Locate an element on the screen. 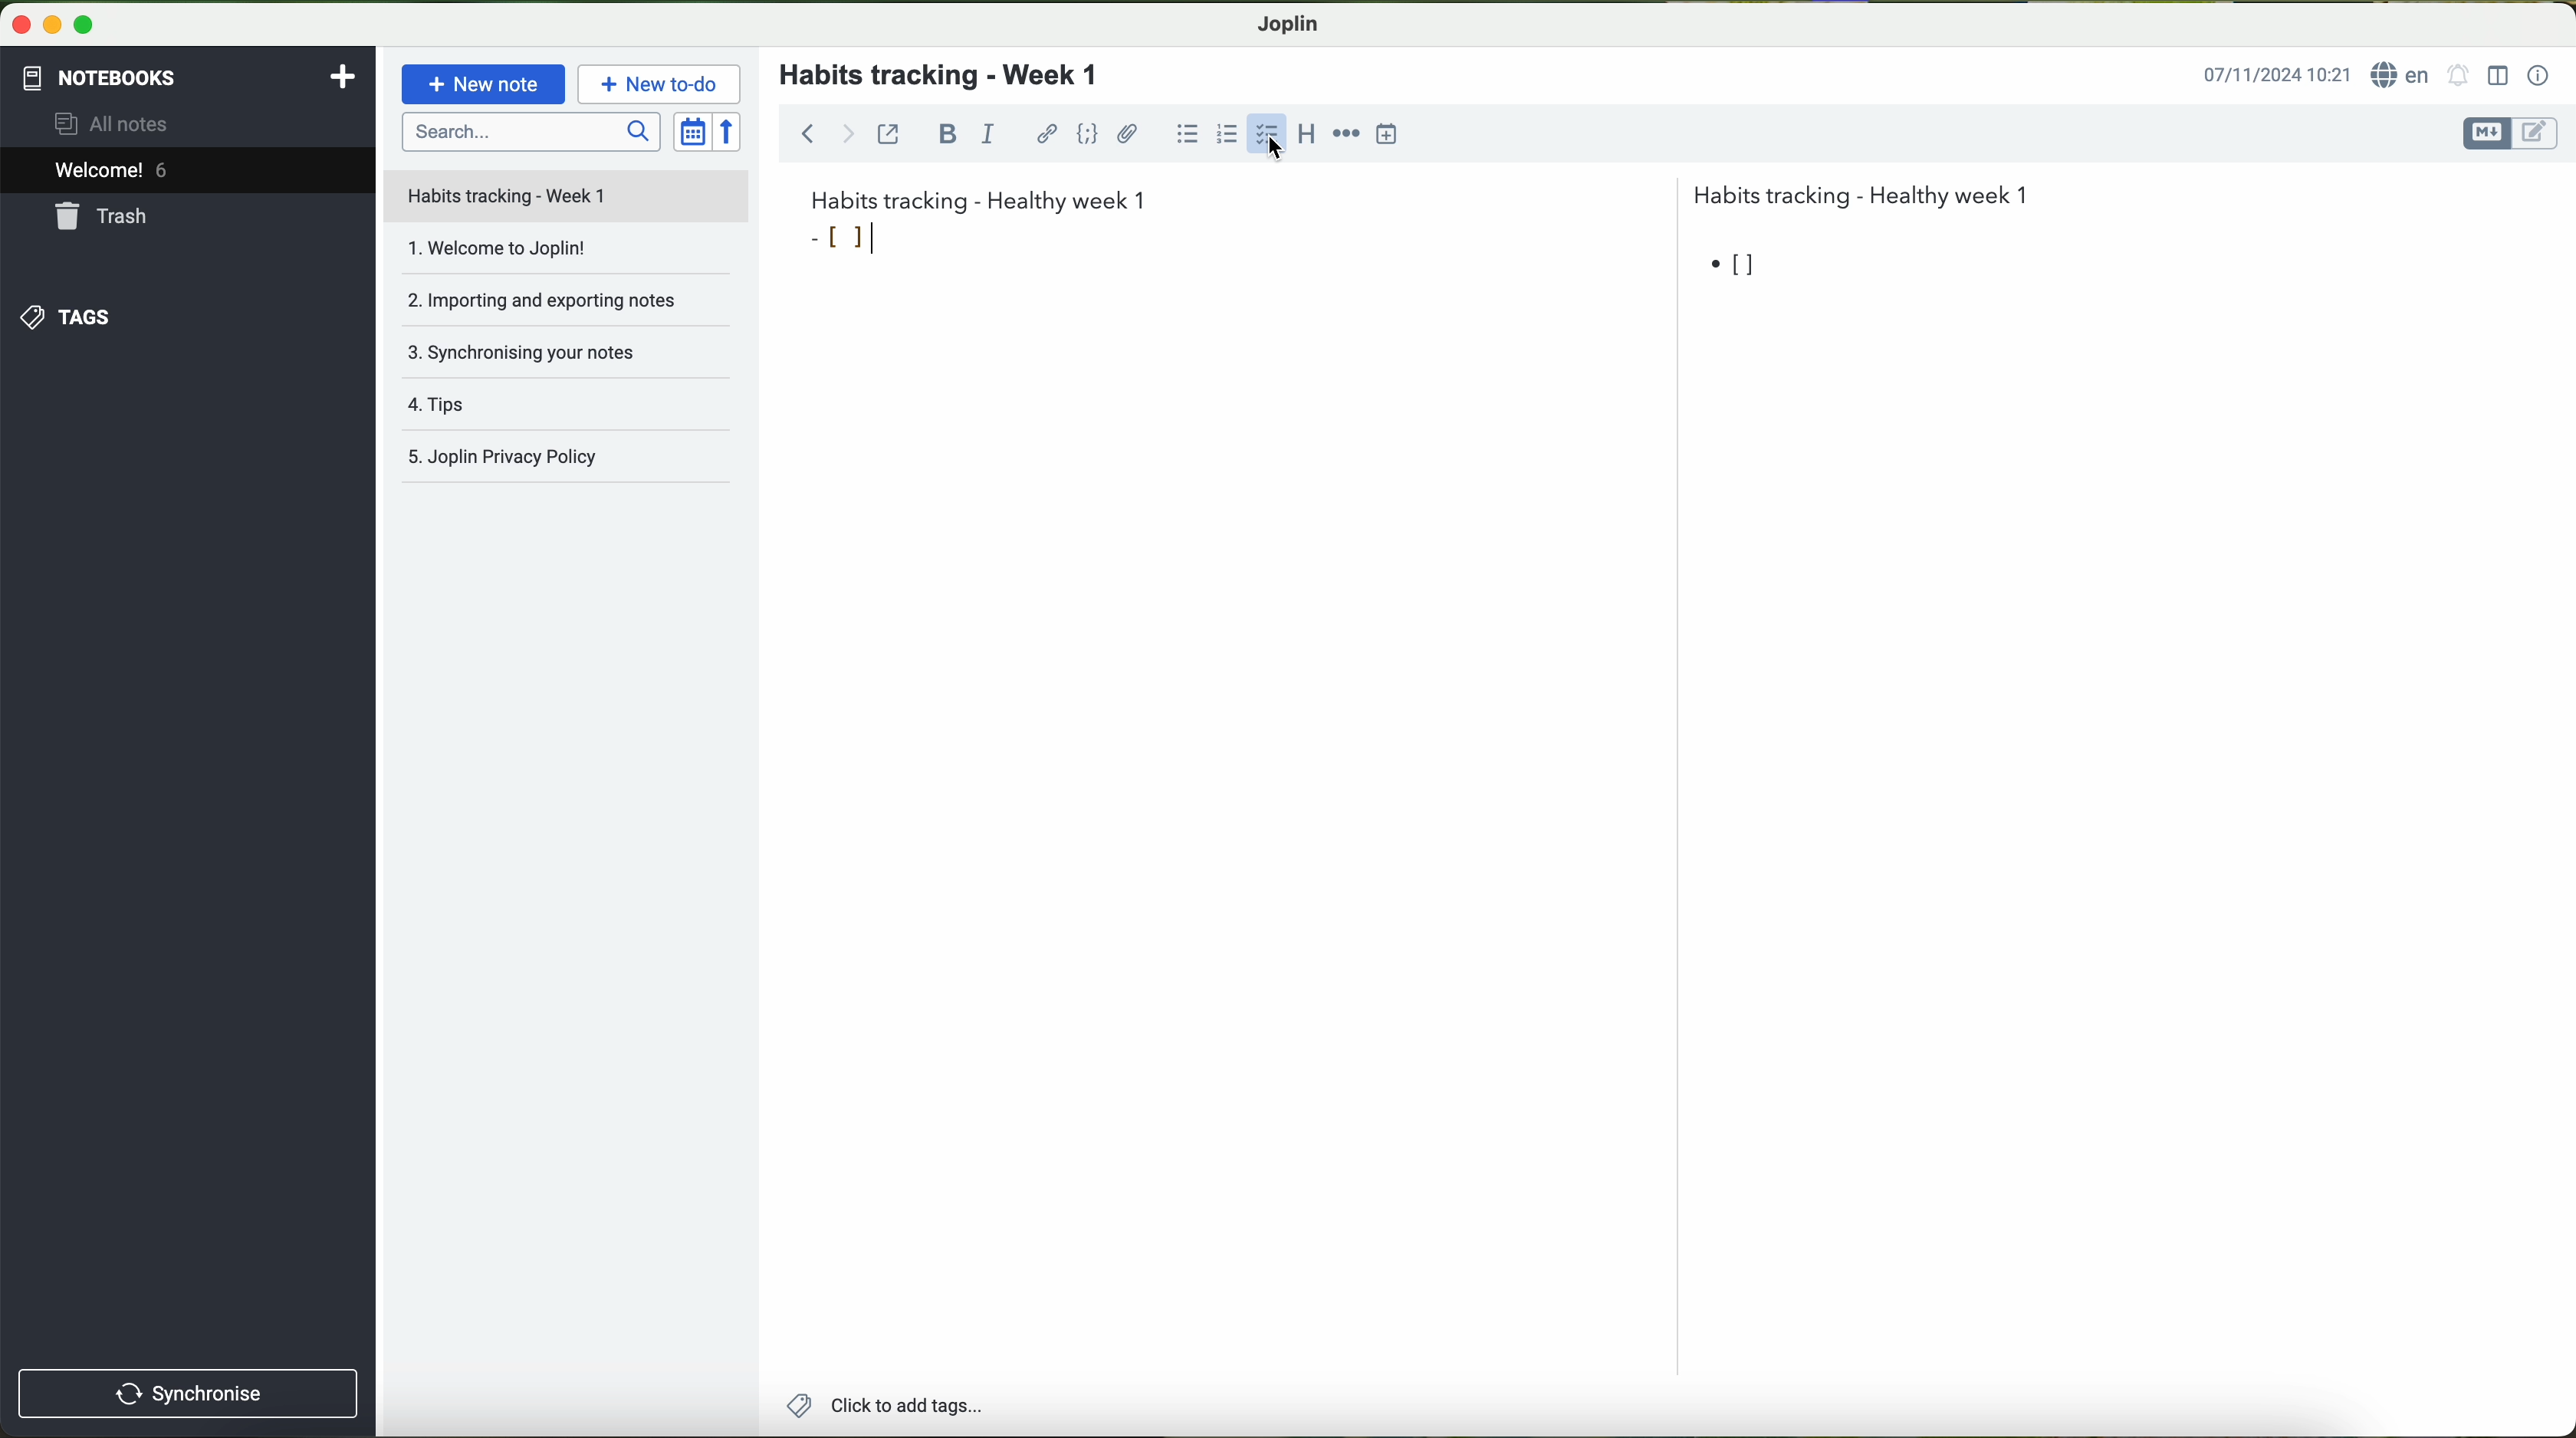  set alarm is located at coordinates (2459, 74).